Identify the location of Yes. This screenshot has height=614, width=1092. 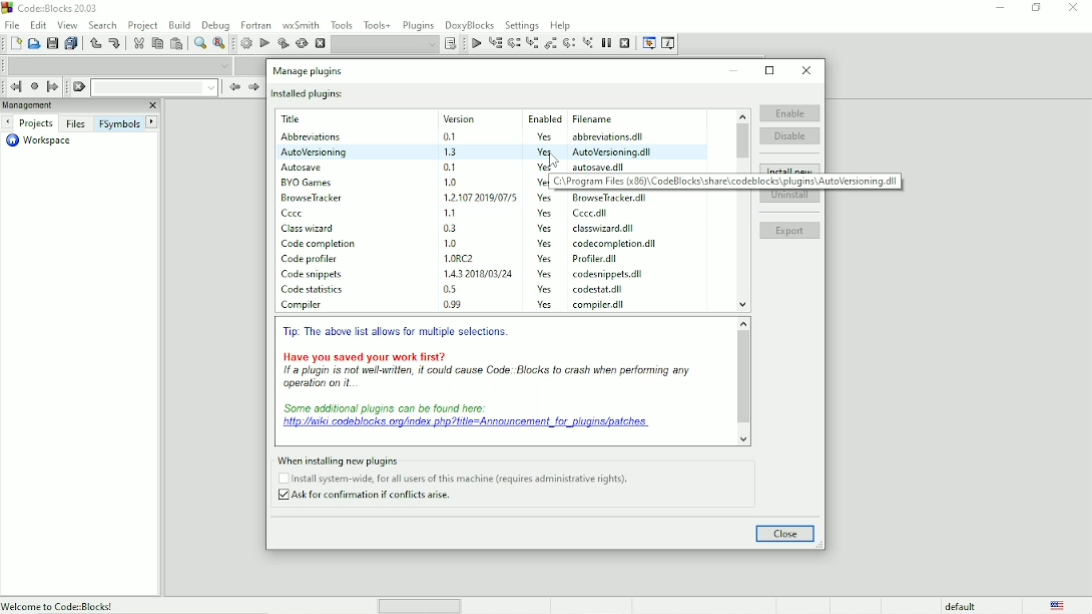
(544, 274).